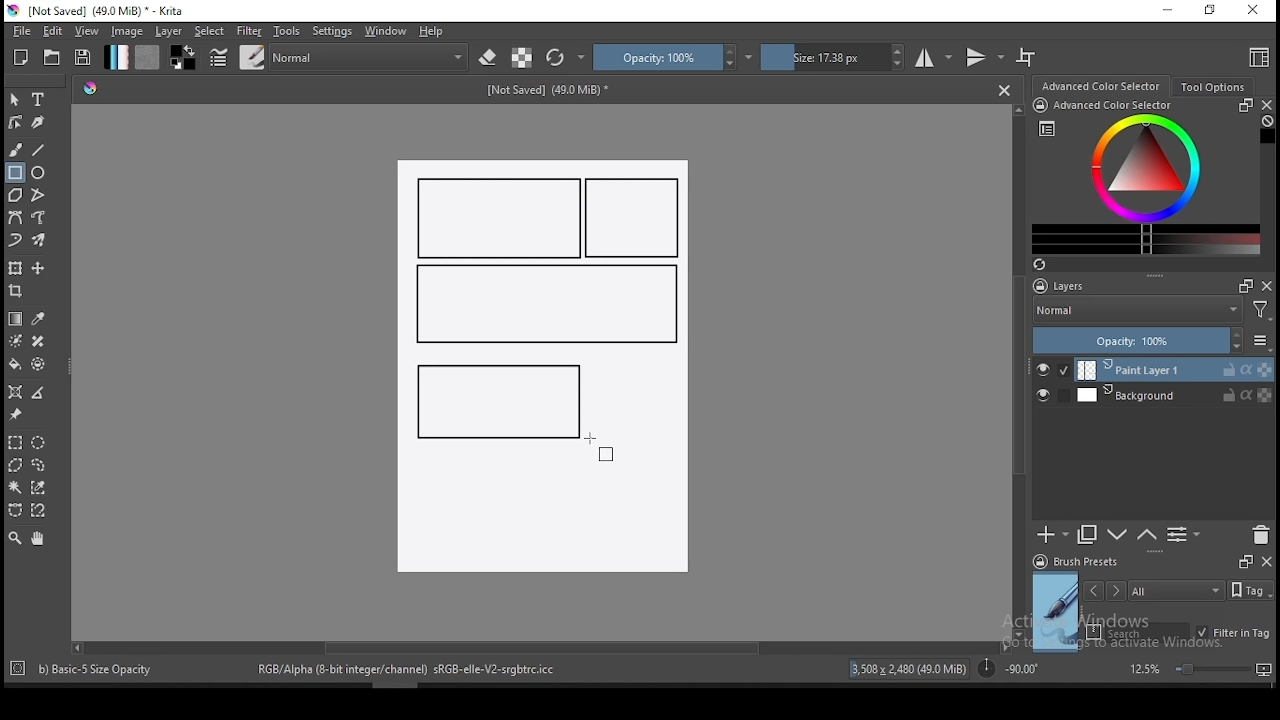  What do you see at coordinates (287, 31) in the screenshot?
I see `tools` at bounding box center [287, 31].